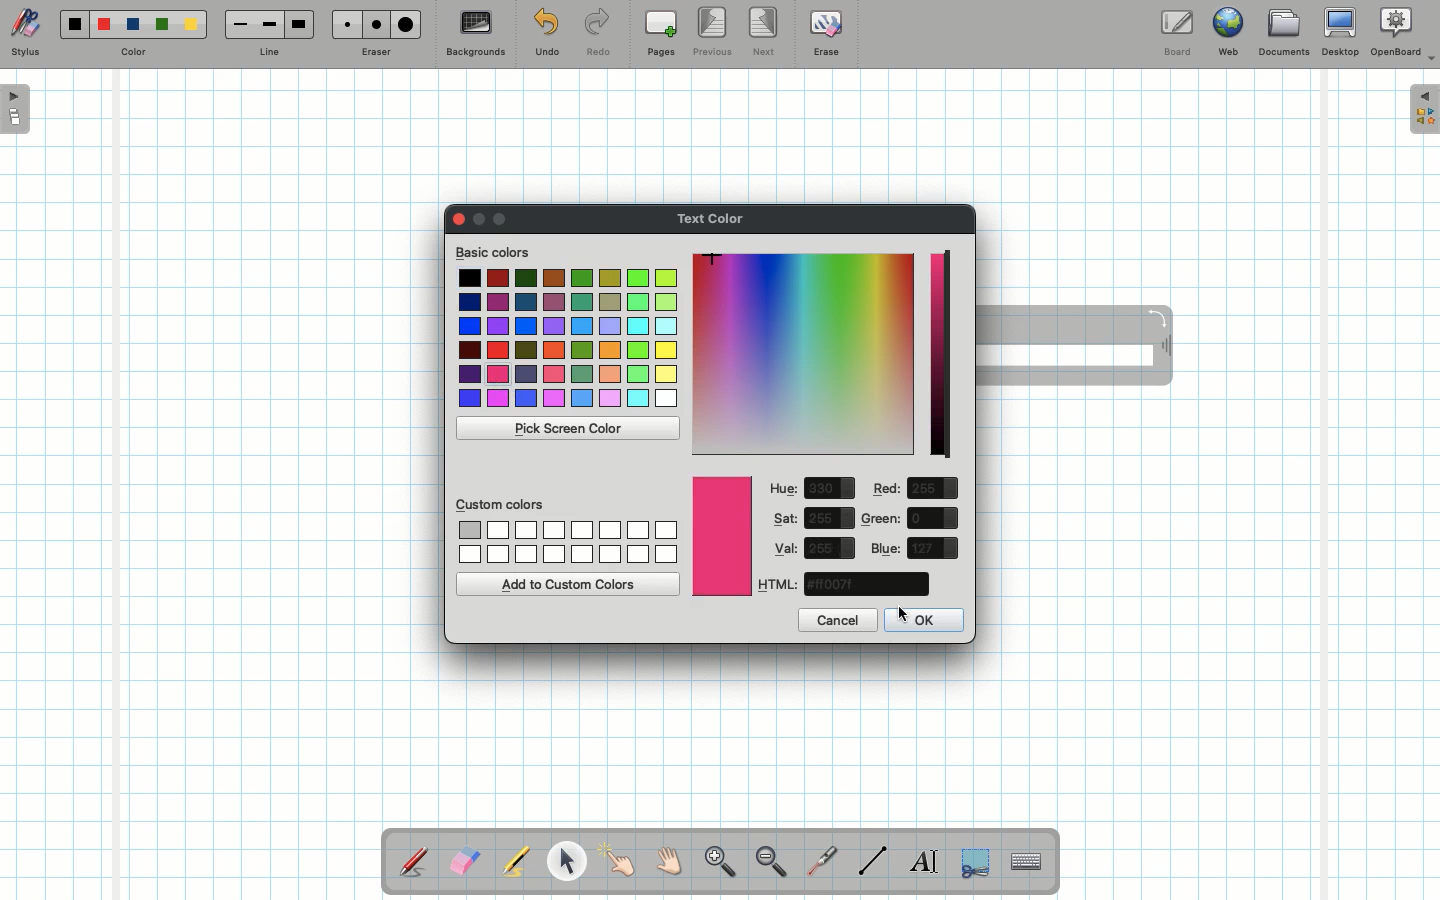 This screenshot has height=900, width=1440. Describe the element at coordinates (779, 584) in the screenshot. I see `HTML` at that location.